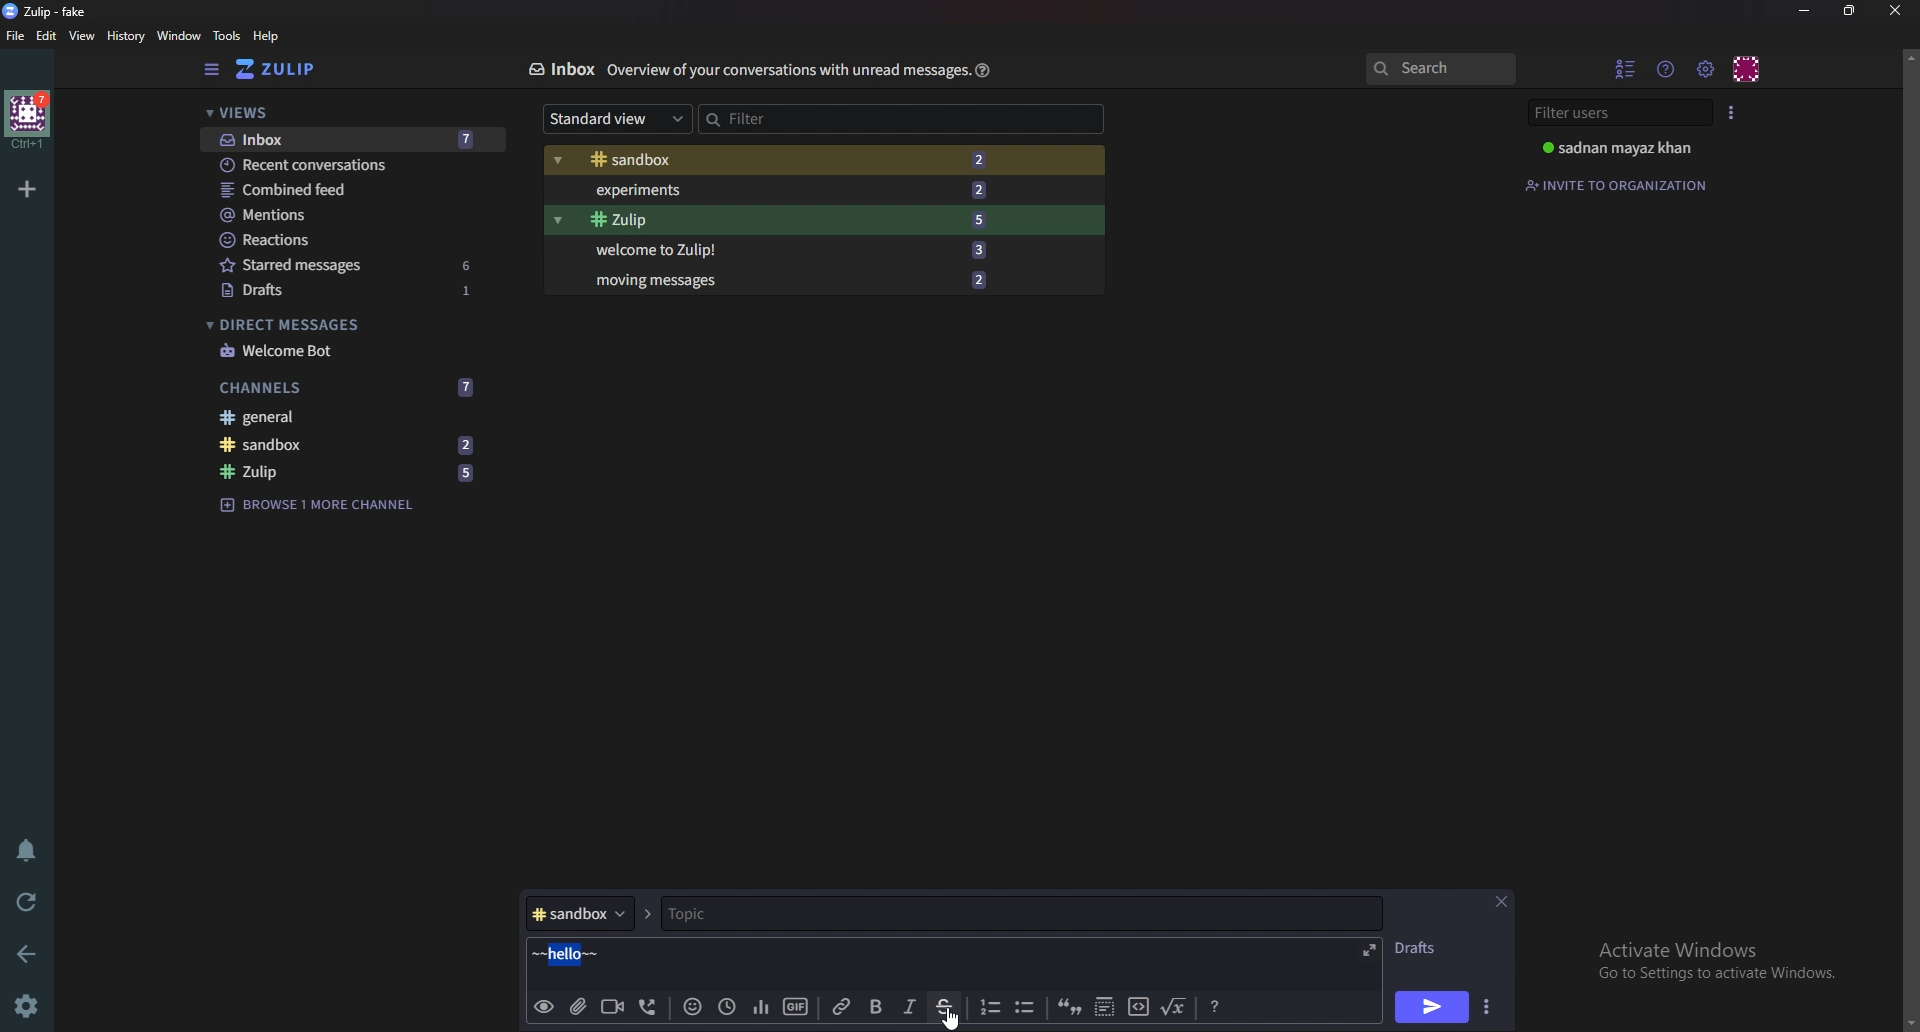  What do you see at coordinates (788, 250) in the screenshot?
I see `Welcome to Zulip` at bounding box center [788, 250].